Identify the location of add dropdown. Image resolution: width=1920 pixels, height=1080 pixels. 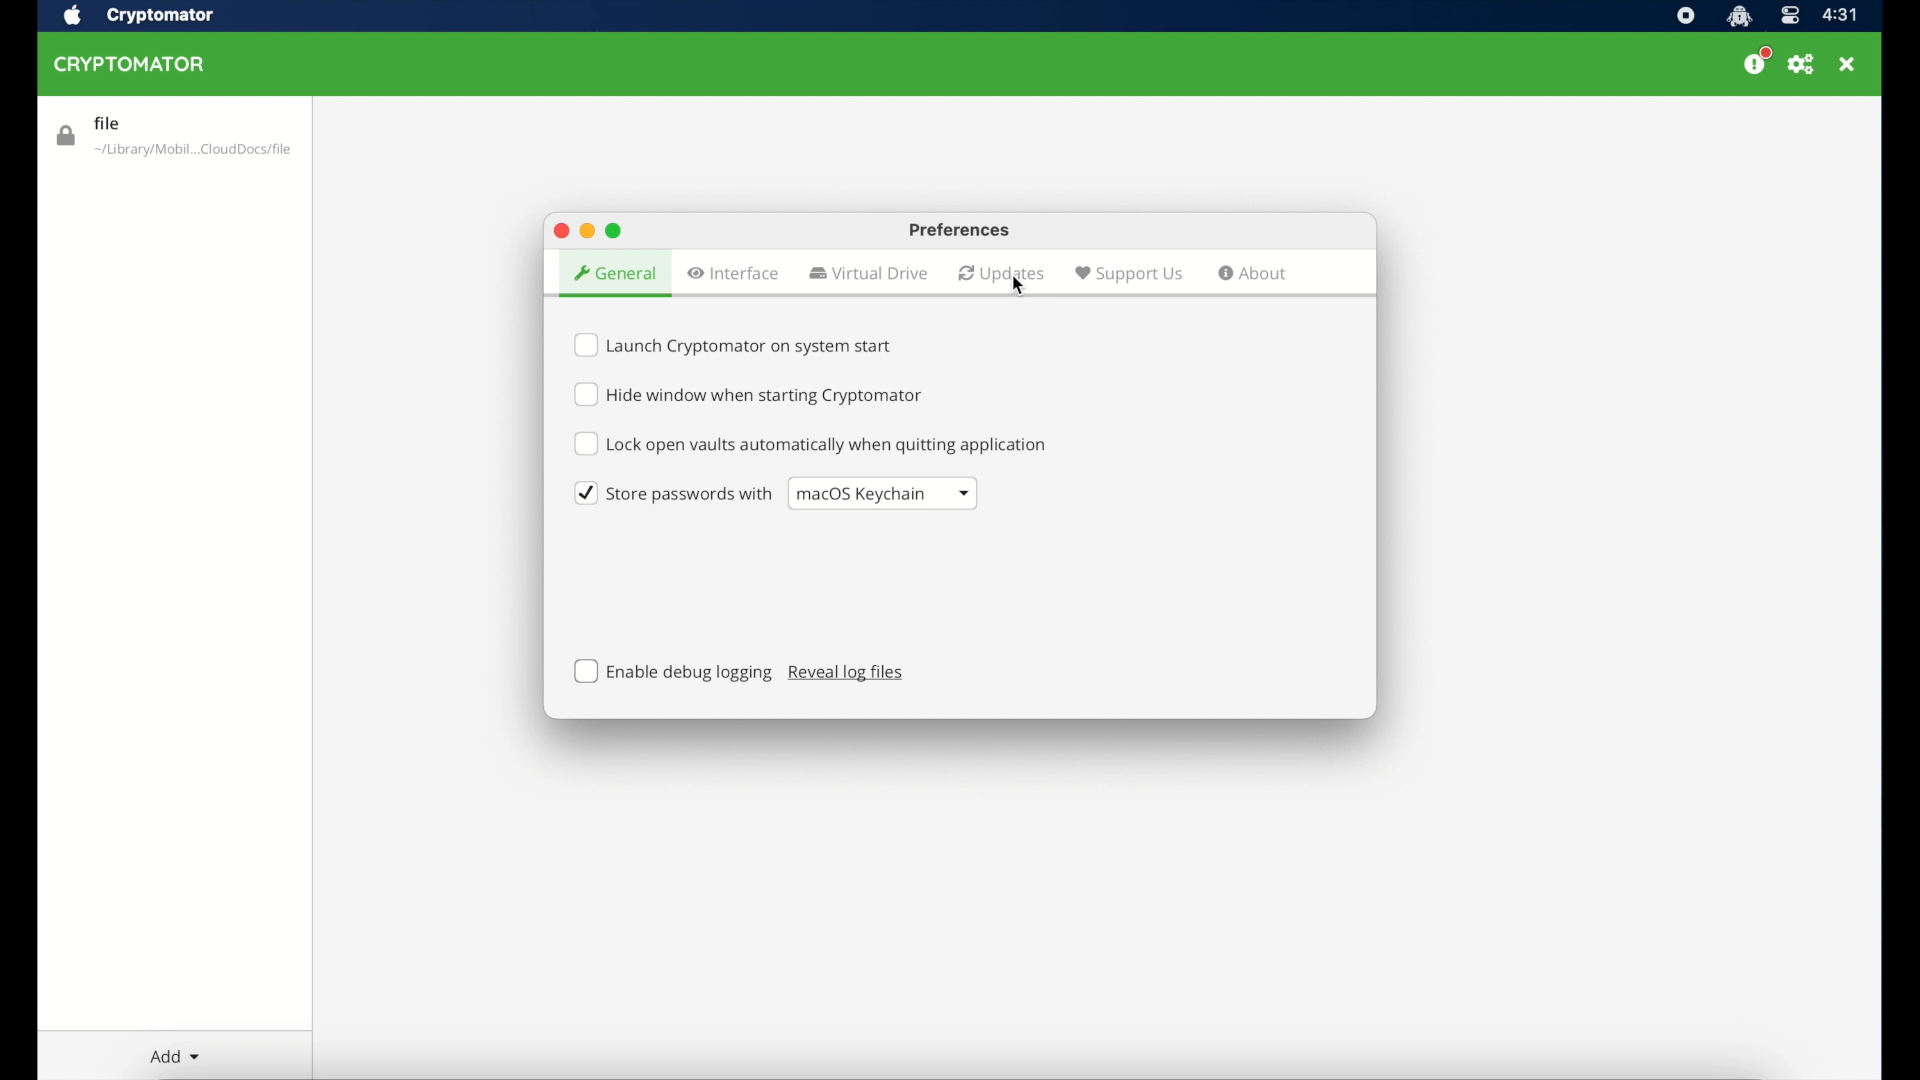
(175, 1057).